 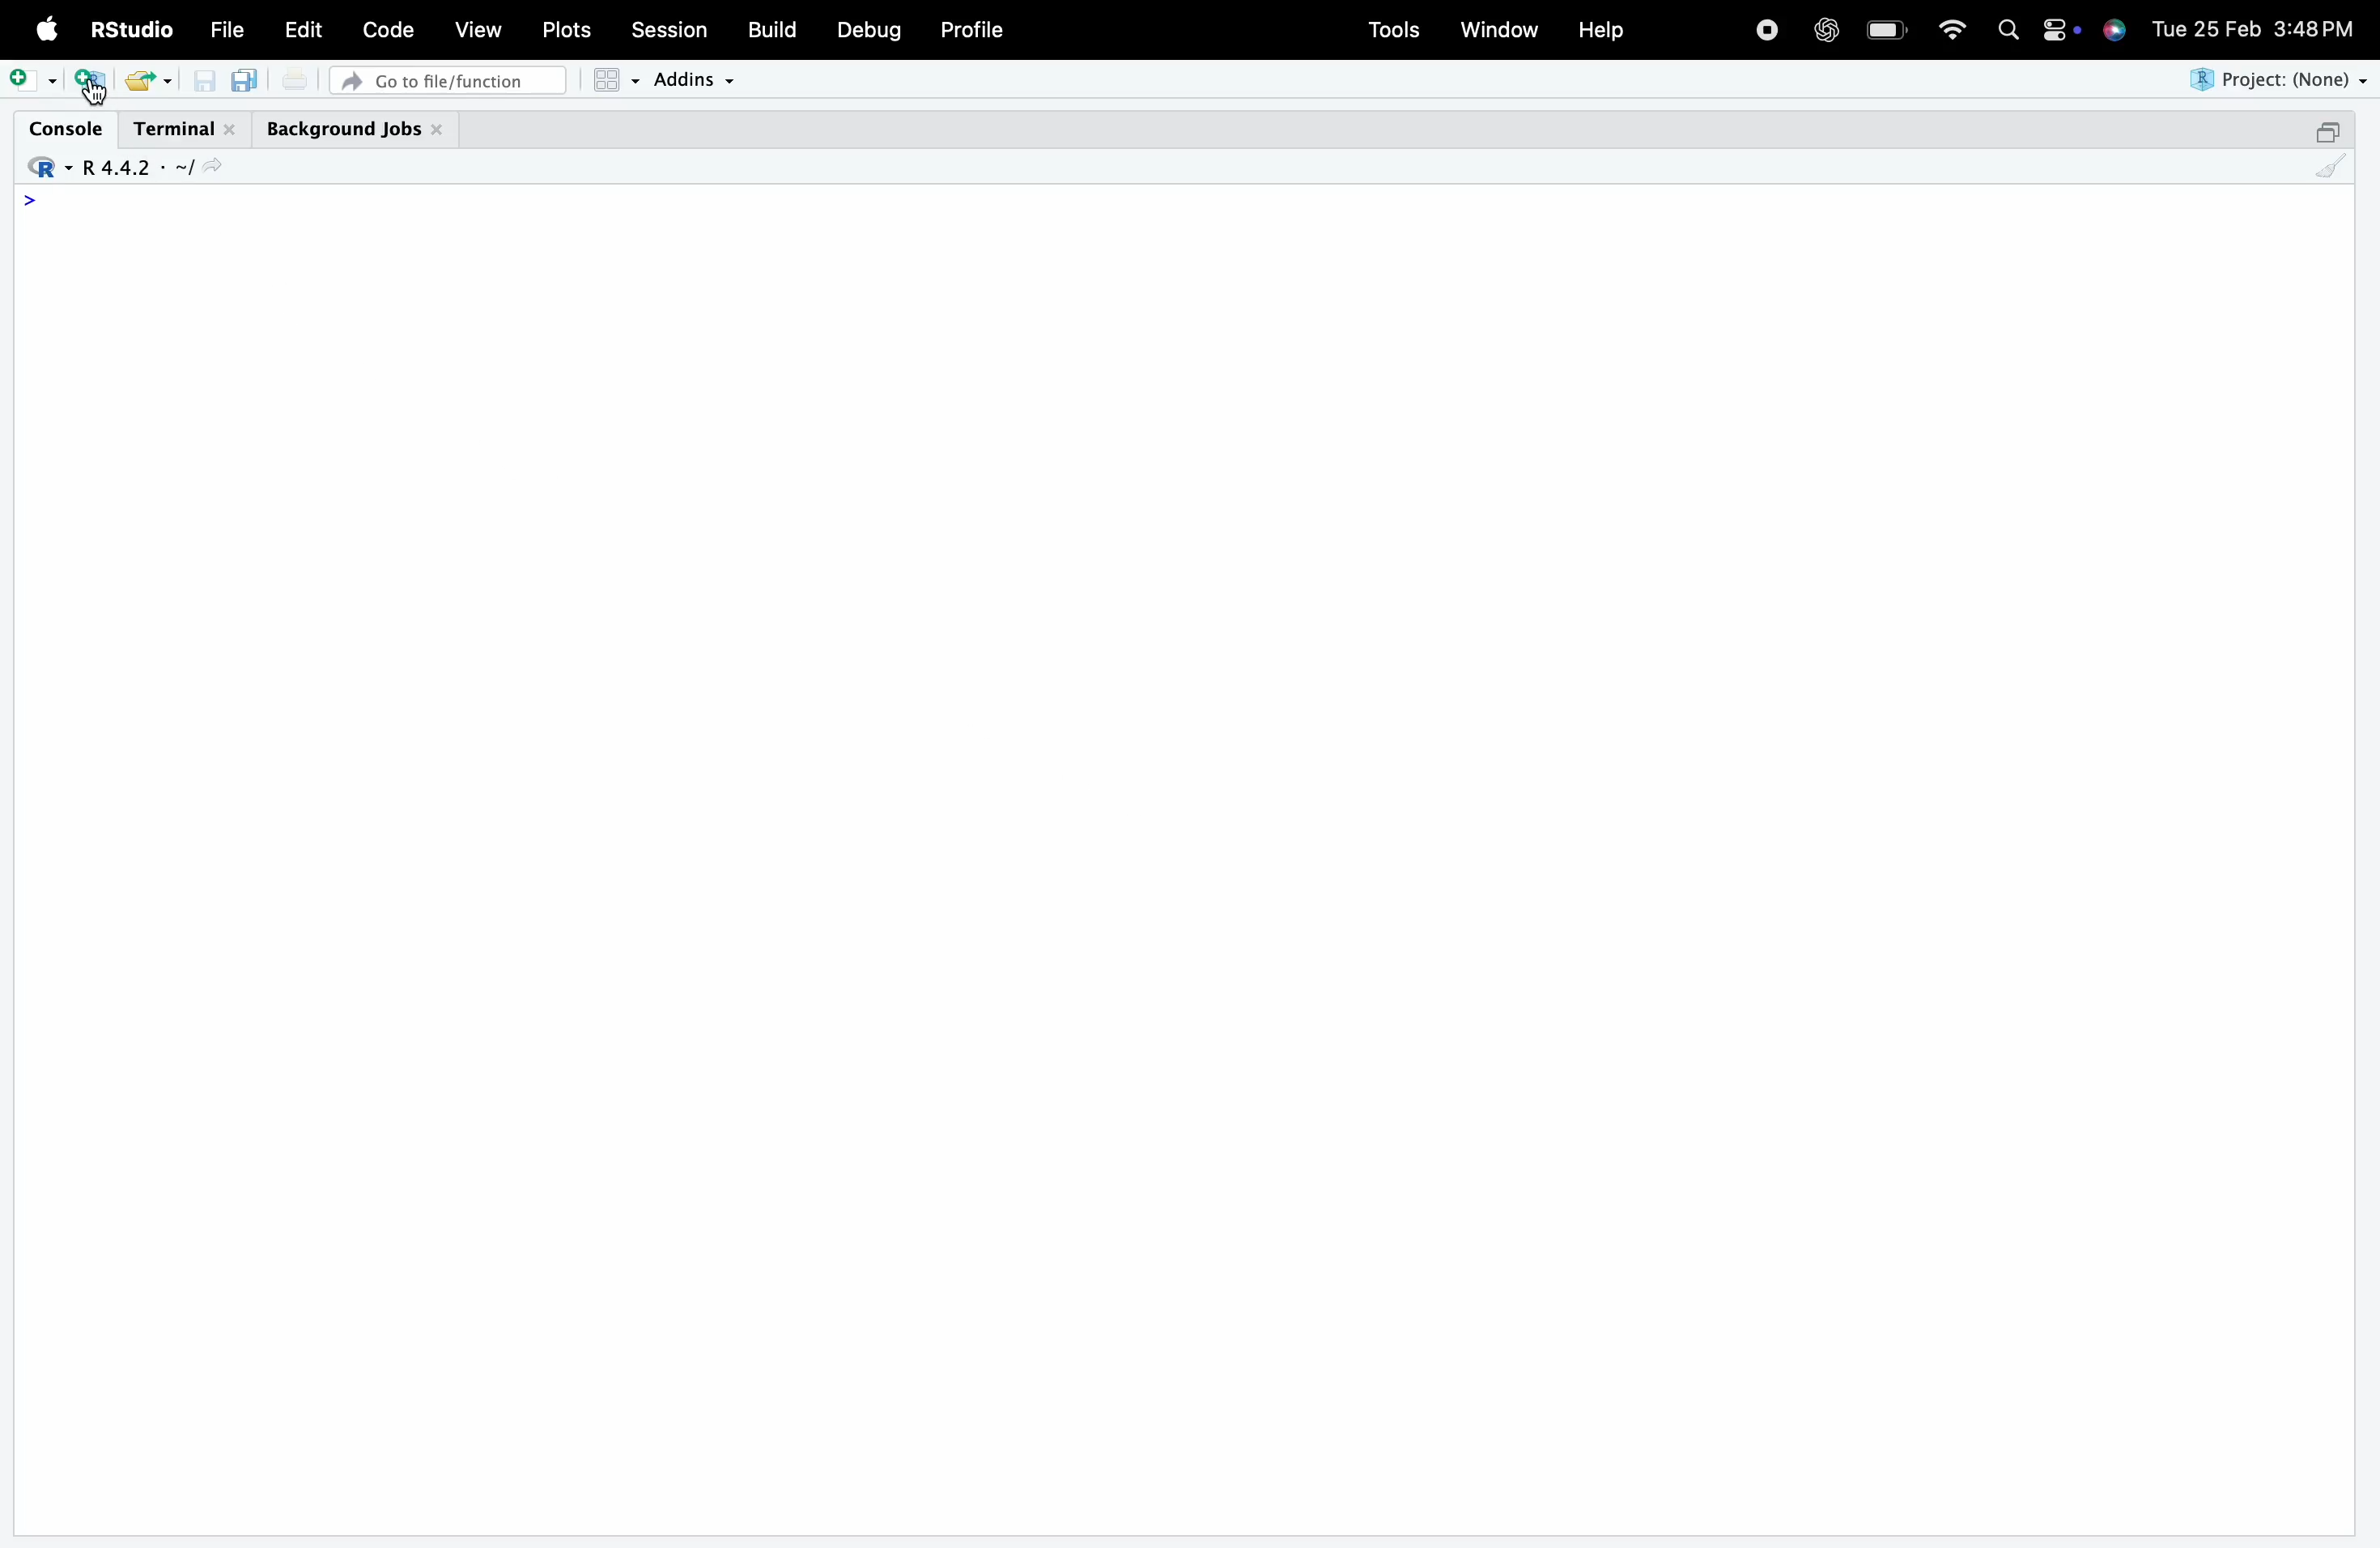 I want to click on siri, so click(x=2114, y=28).